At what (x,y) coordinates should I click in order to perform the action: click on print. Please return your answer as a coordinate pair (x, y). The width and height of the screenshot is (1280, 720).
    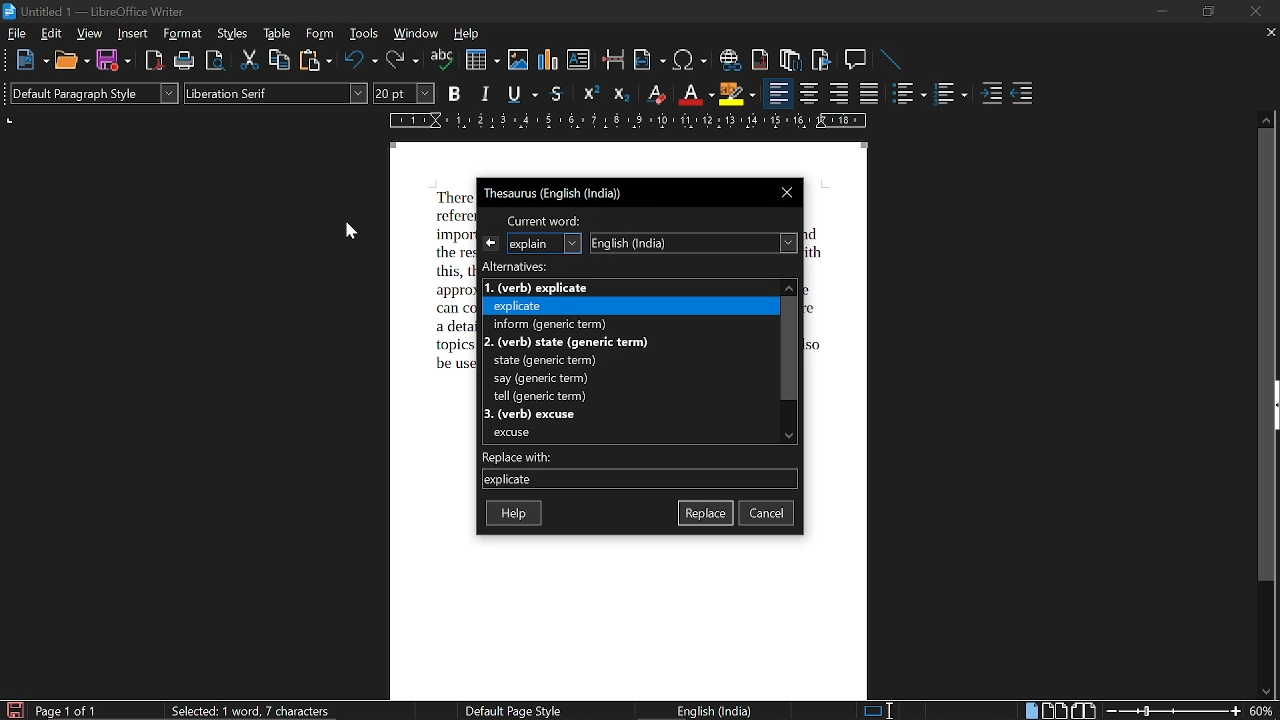
    Looking at the image, I should click on (185, 61).